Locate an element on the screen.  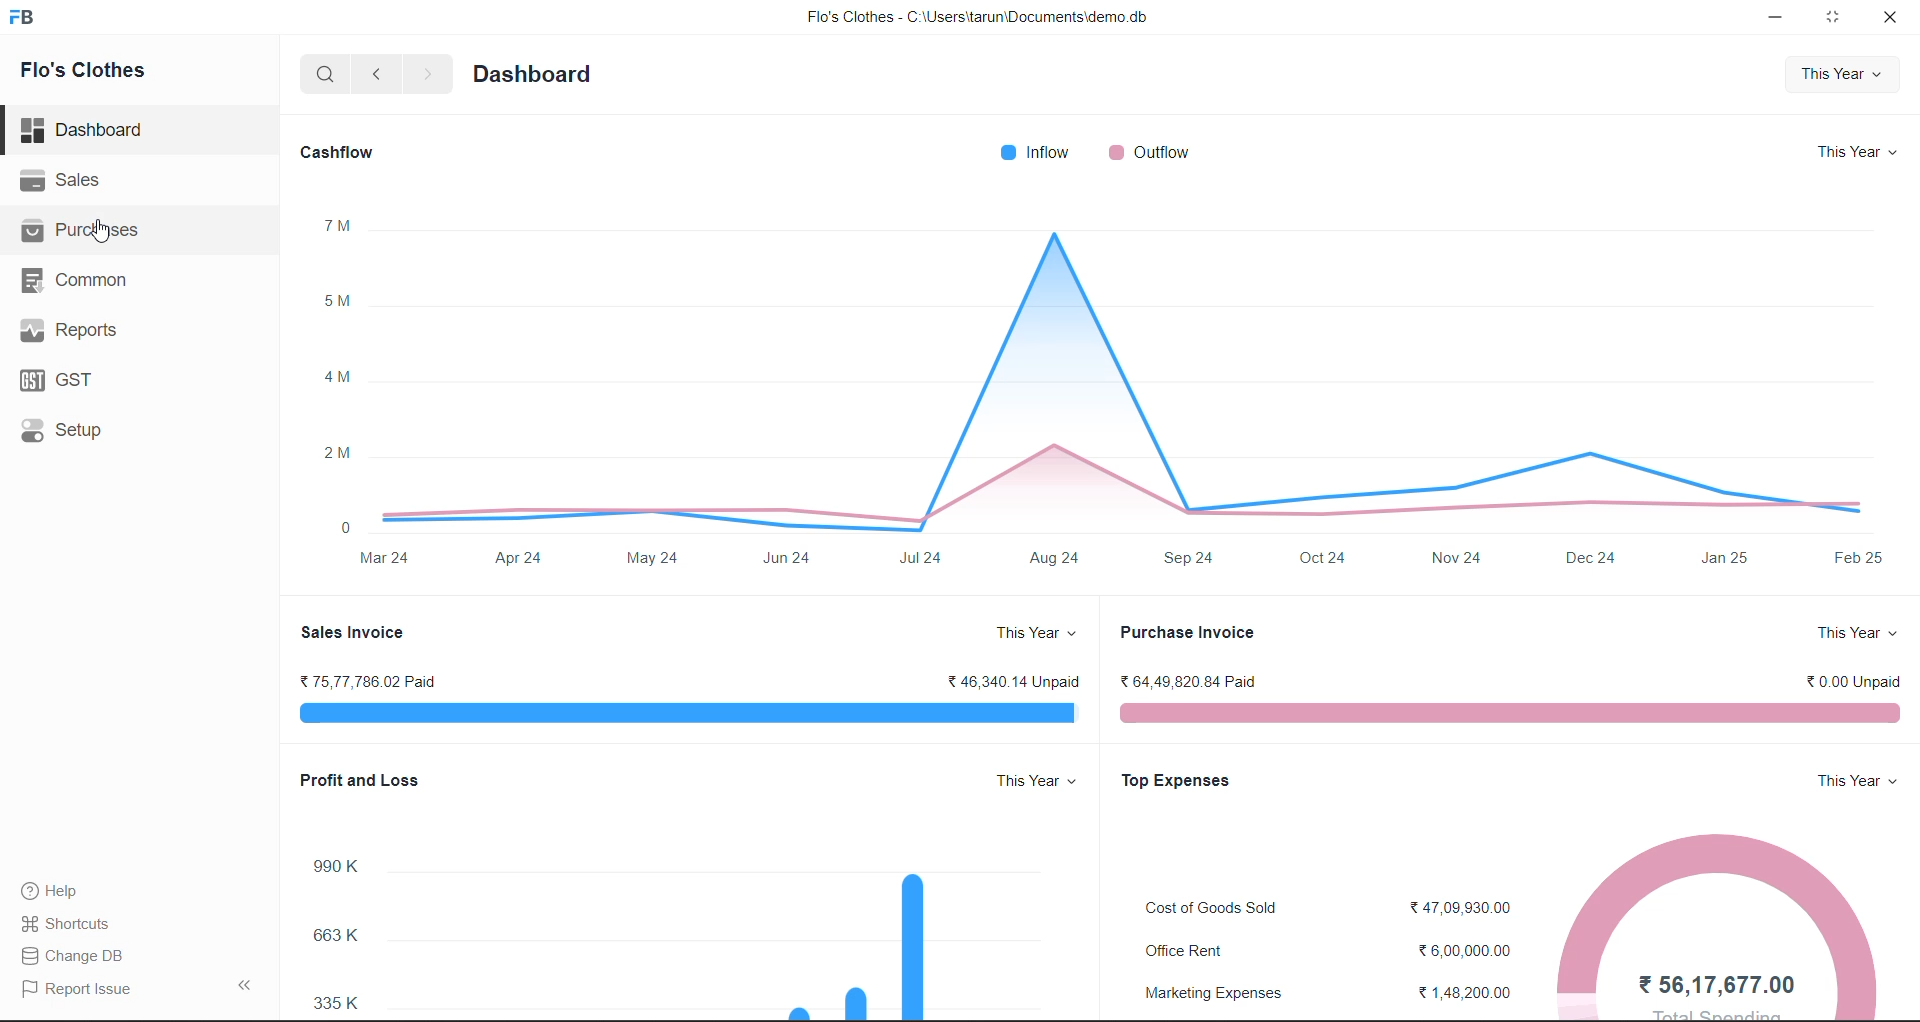
Report Issue is located at coordinates (83, 987).